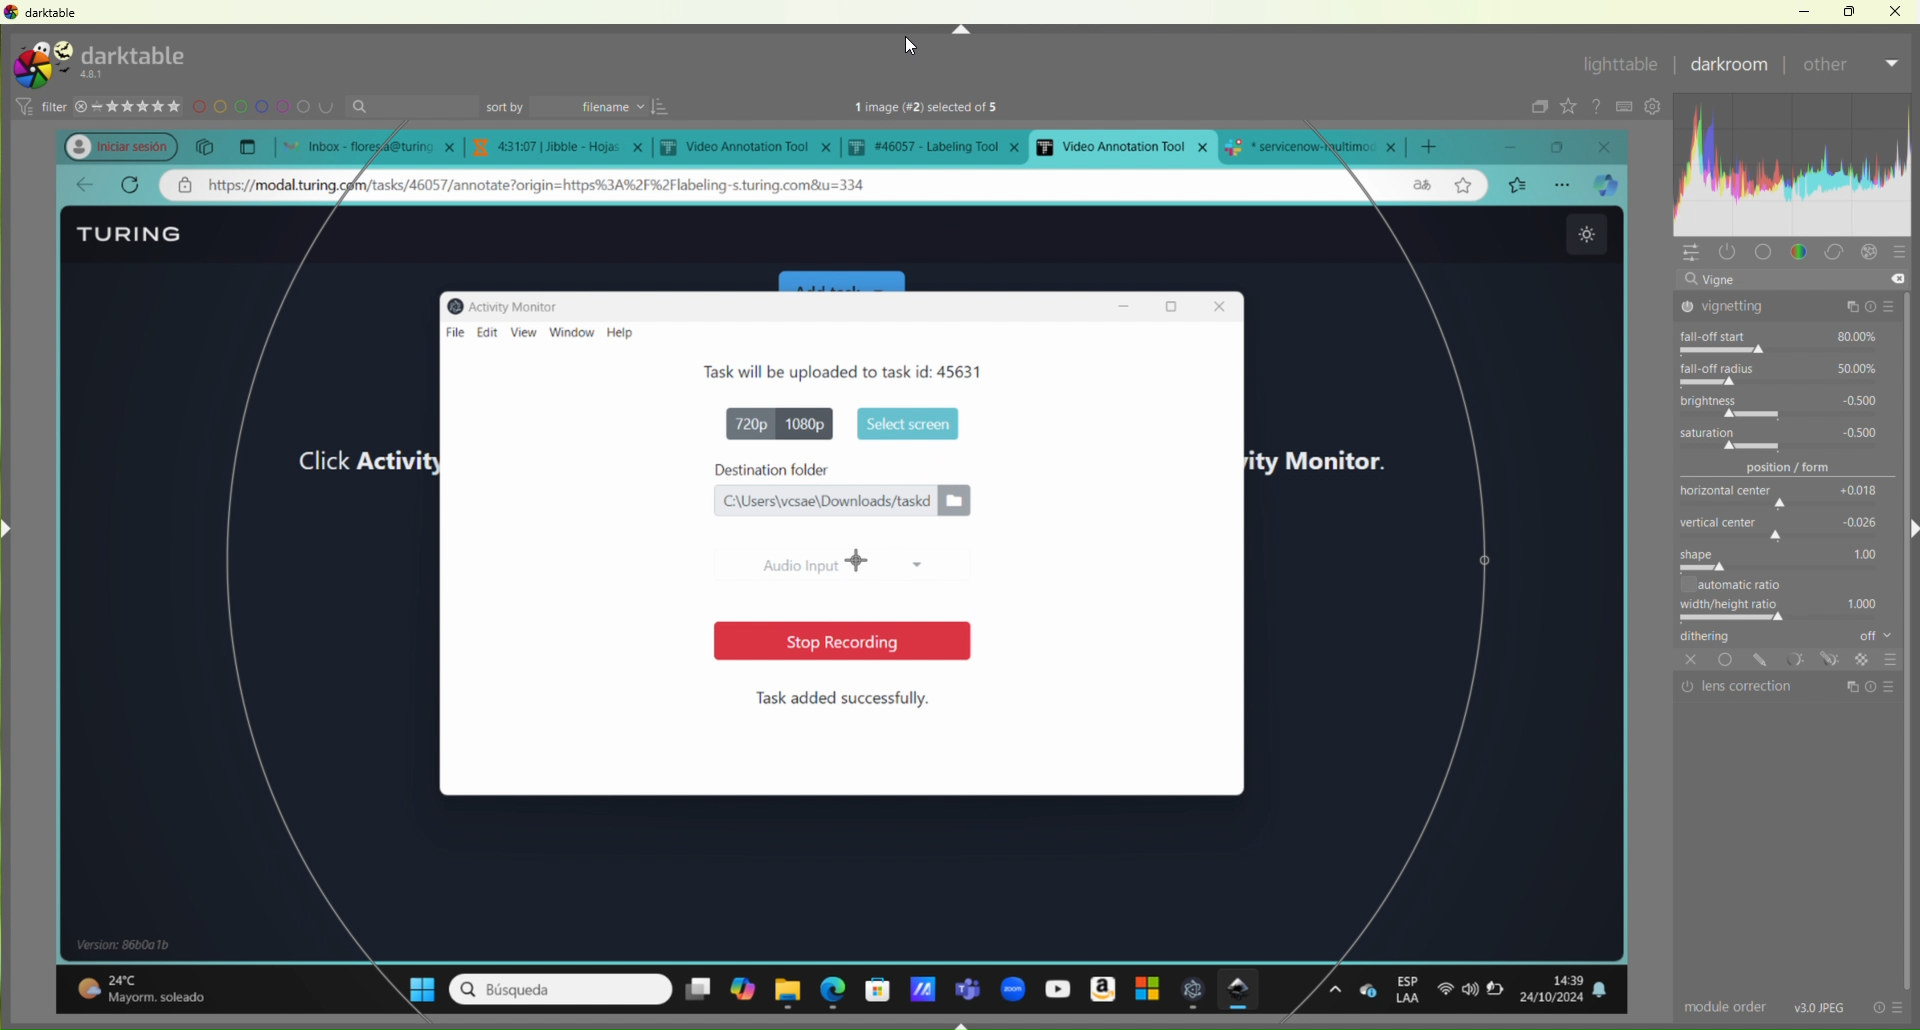  Describe the element at coordinates (45, 14) in the screenshot. I see `darktable` at that location.